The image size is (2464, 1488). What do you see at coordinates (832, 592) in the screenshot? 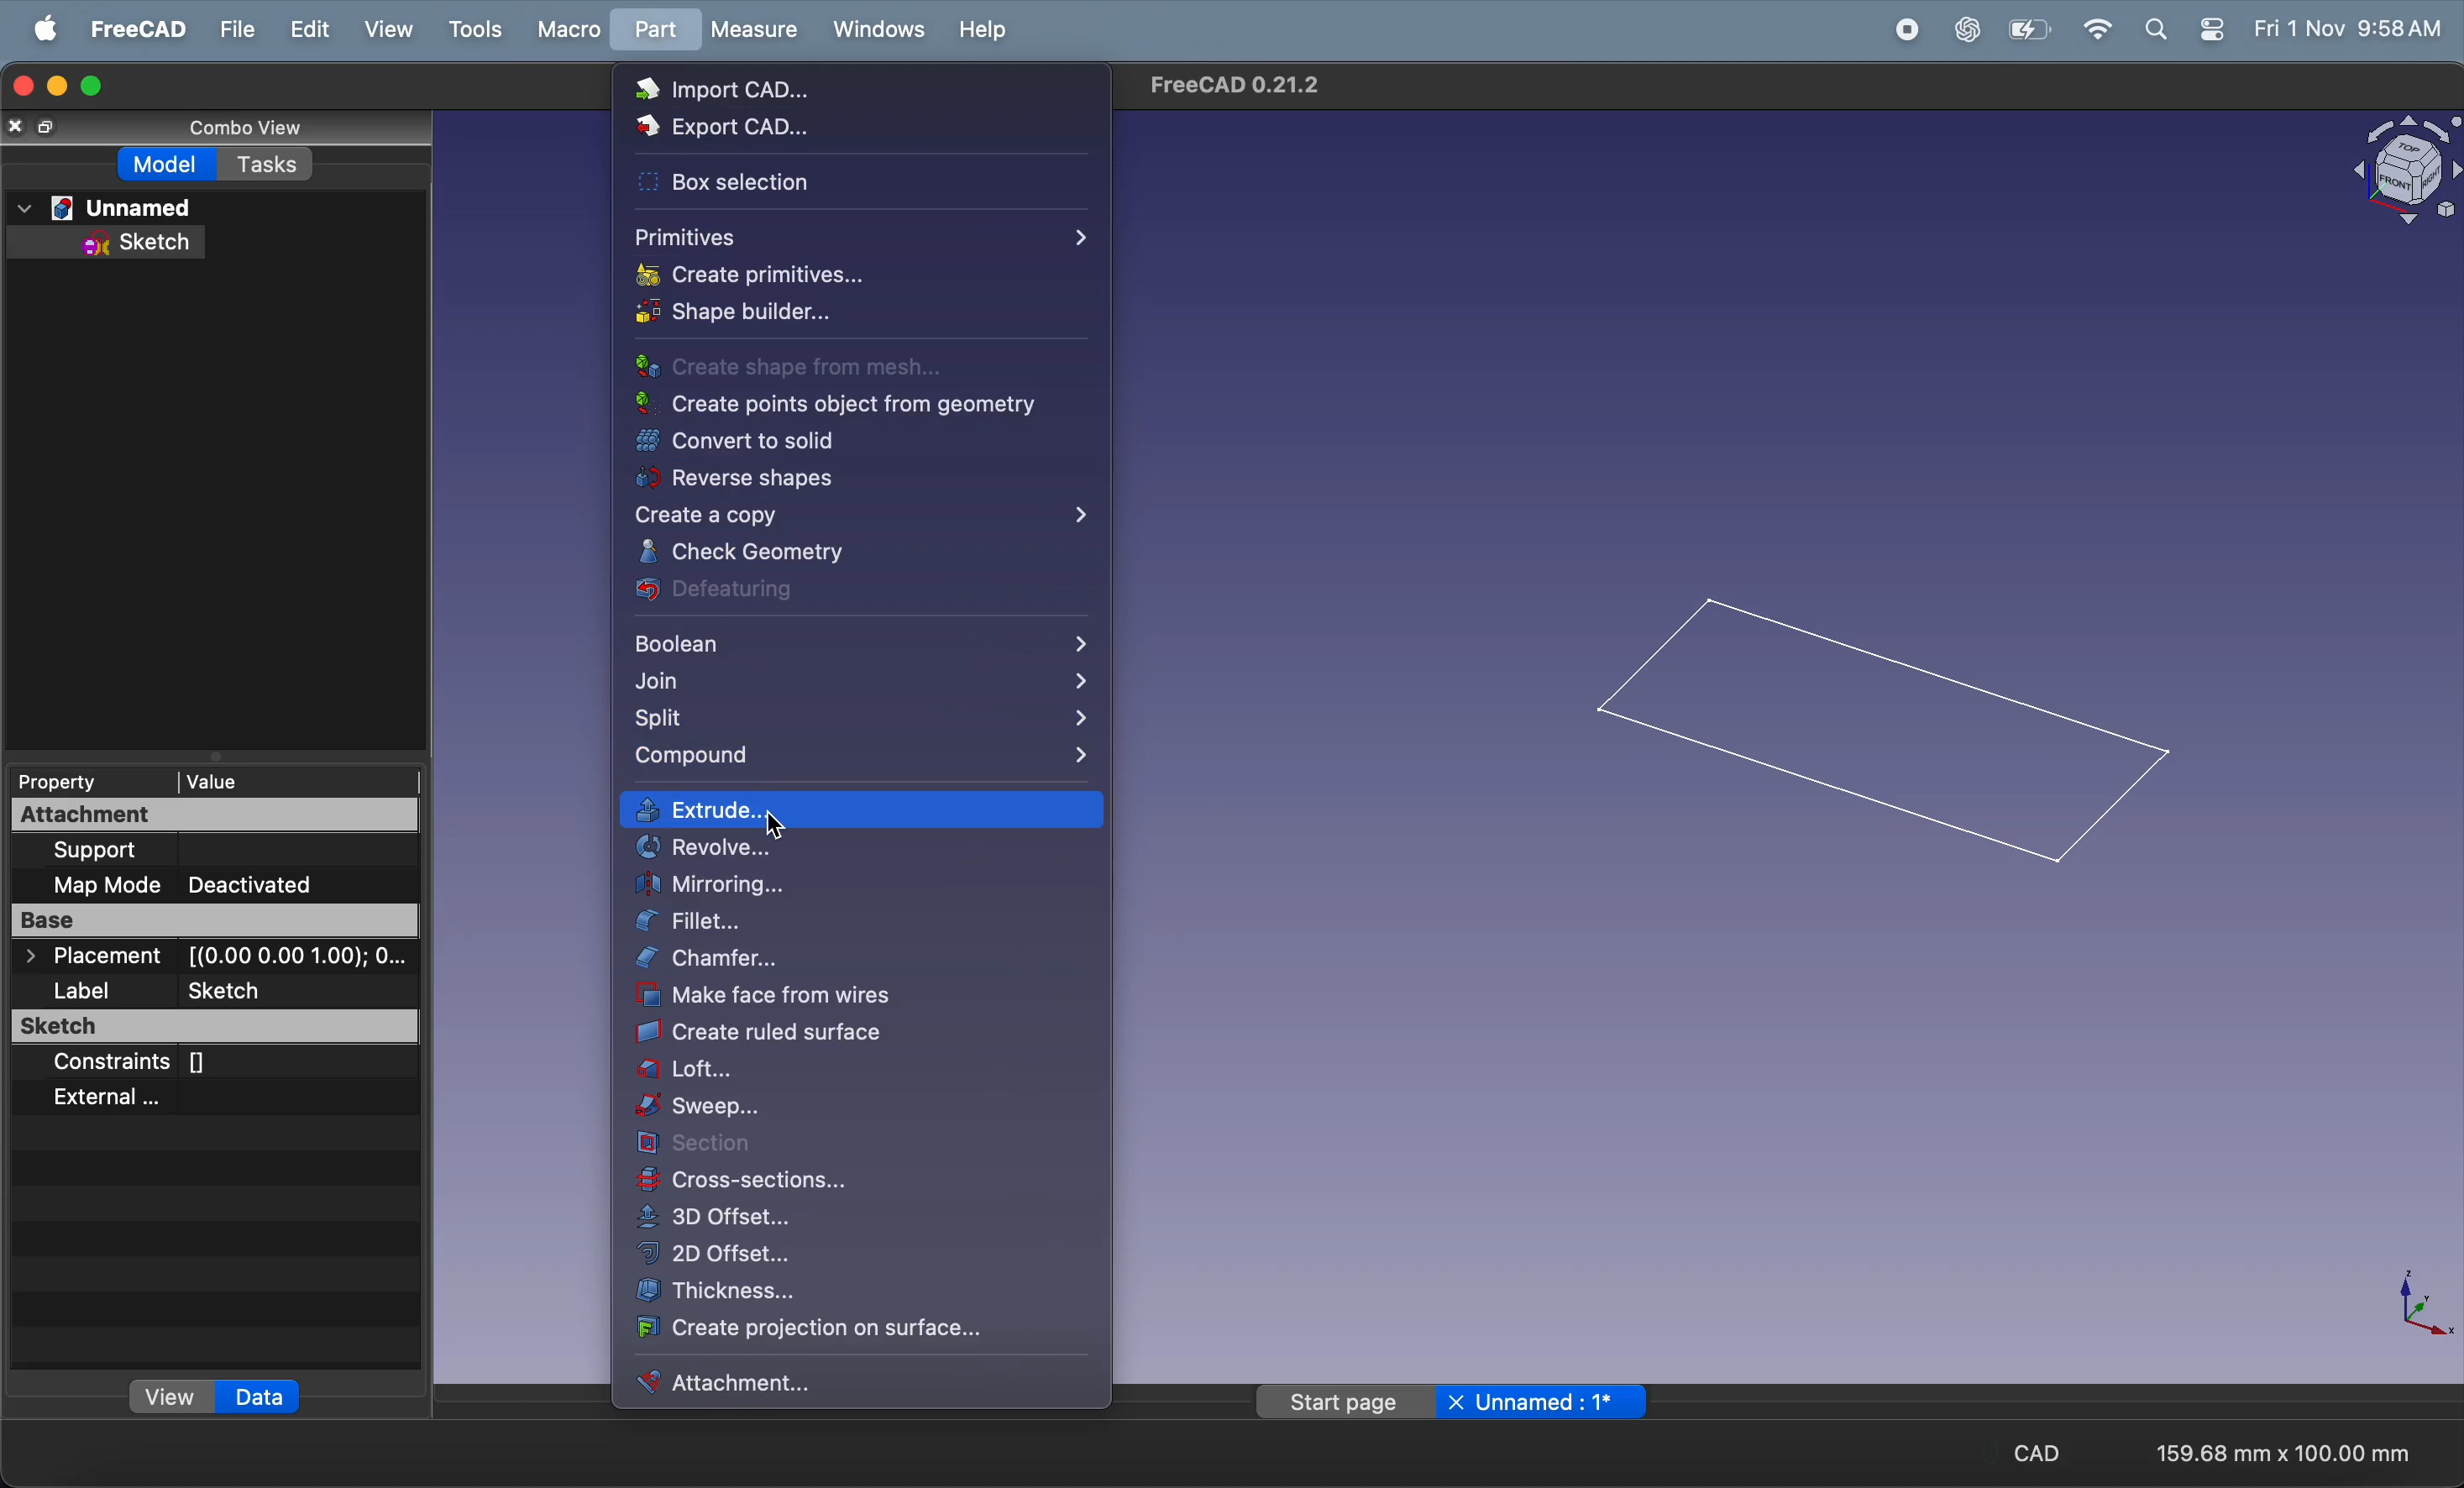
I see `defeaturing` at bounding box center [832, 592].